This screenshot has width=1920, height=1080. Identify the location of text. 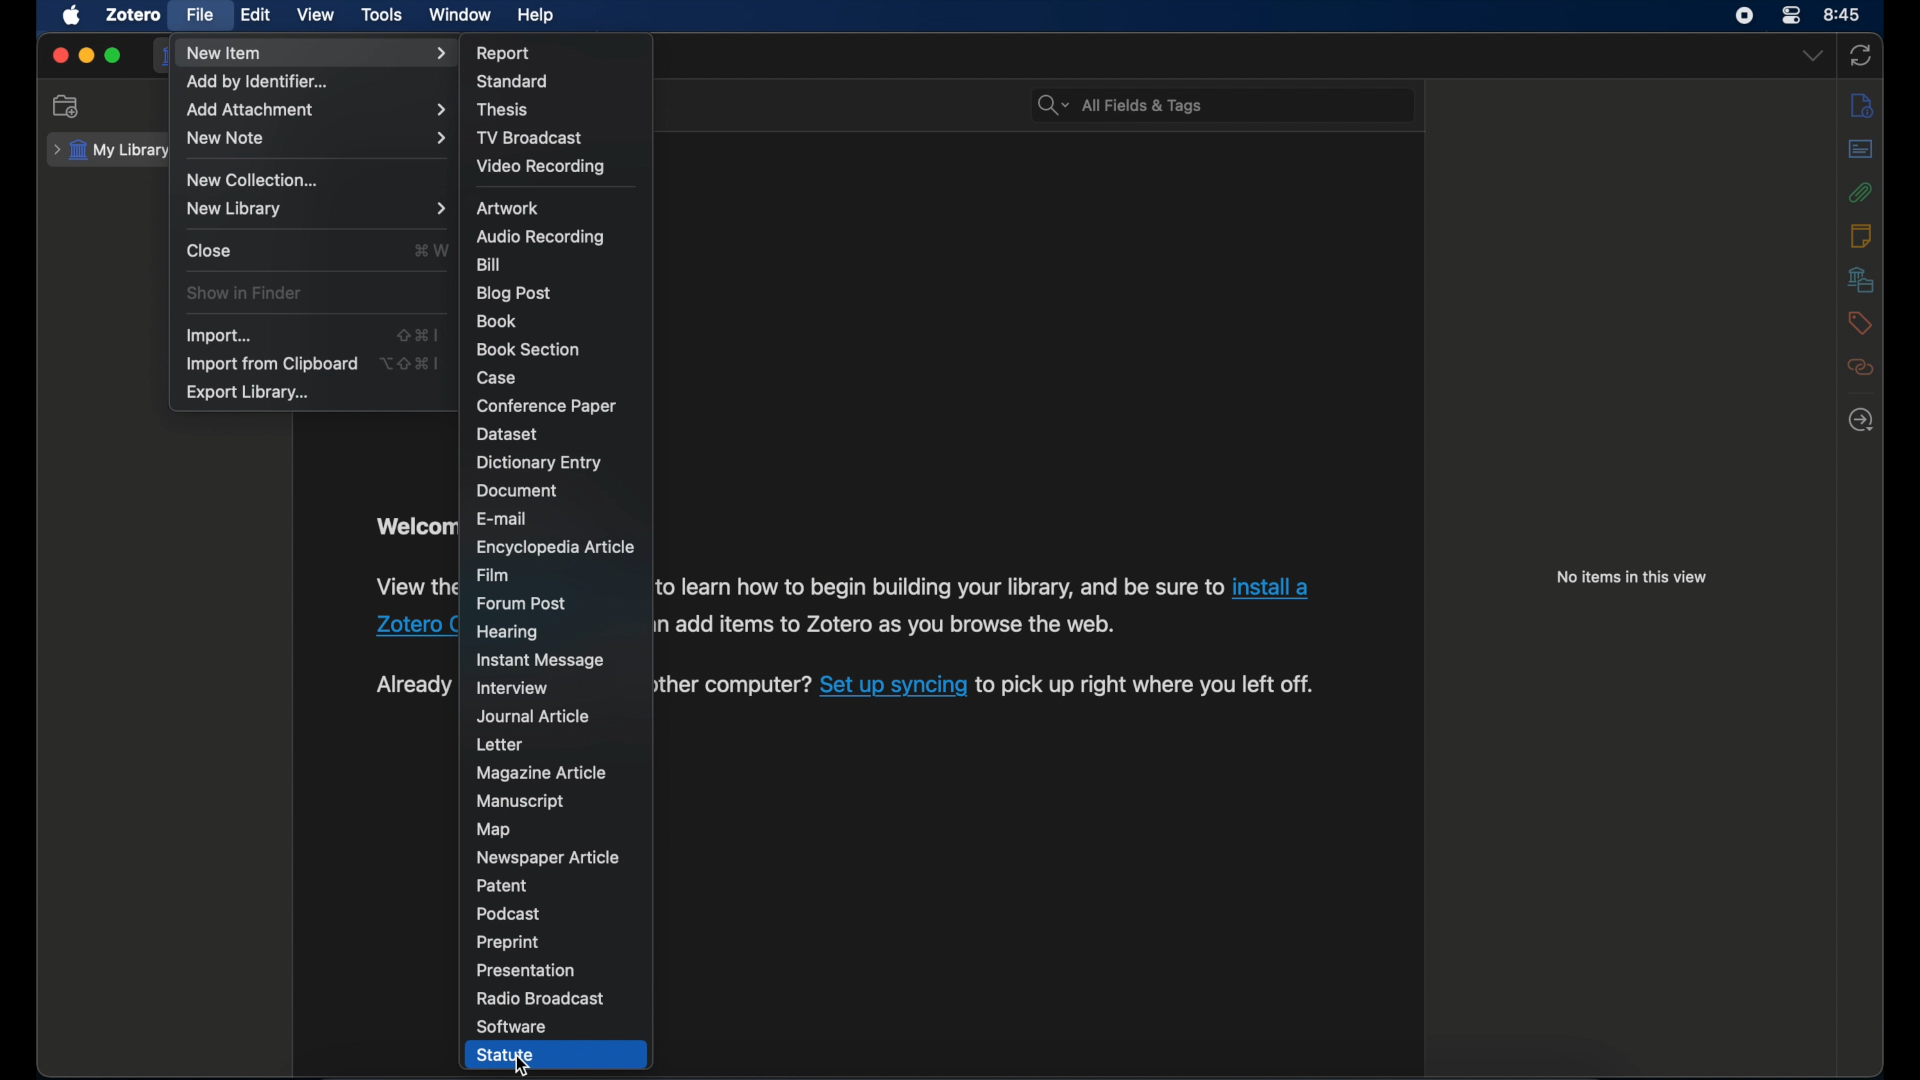
(411, 685).